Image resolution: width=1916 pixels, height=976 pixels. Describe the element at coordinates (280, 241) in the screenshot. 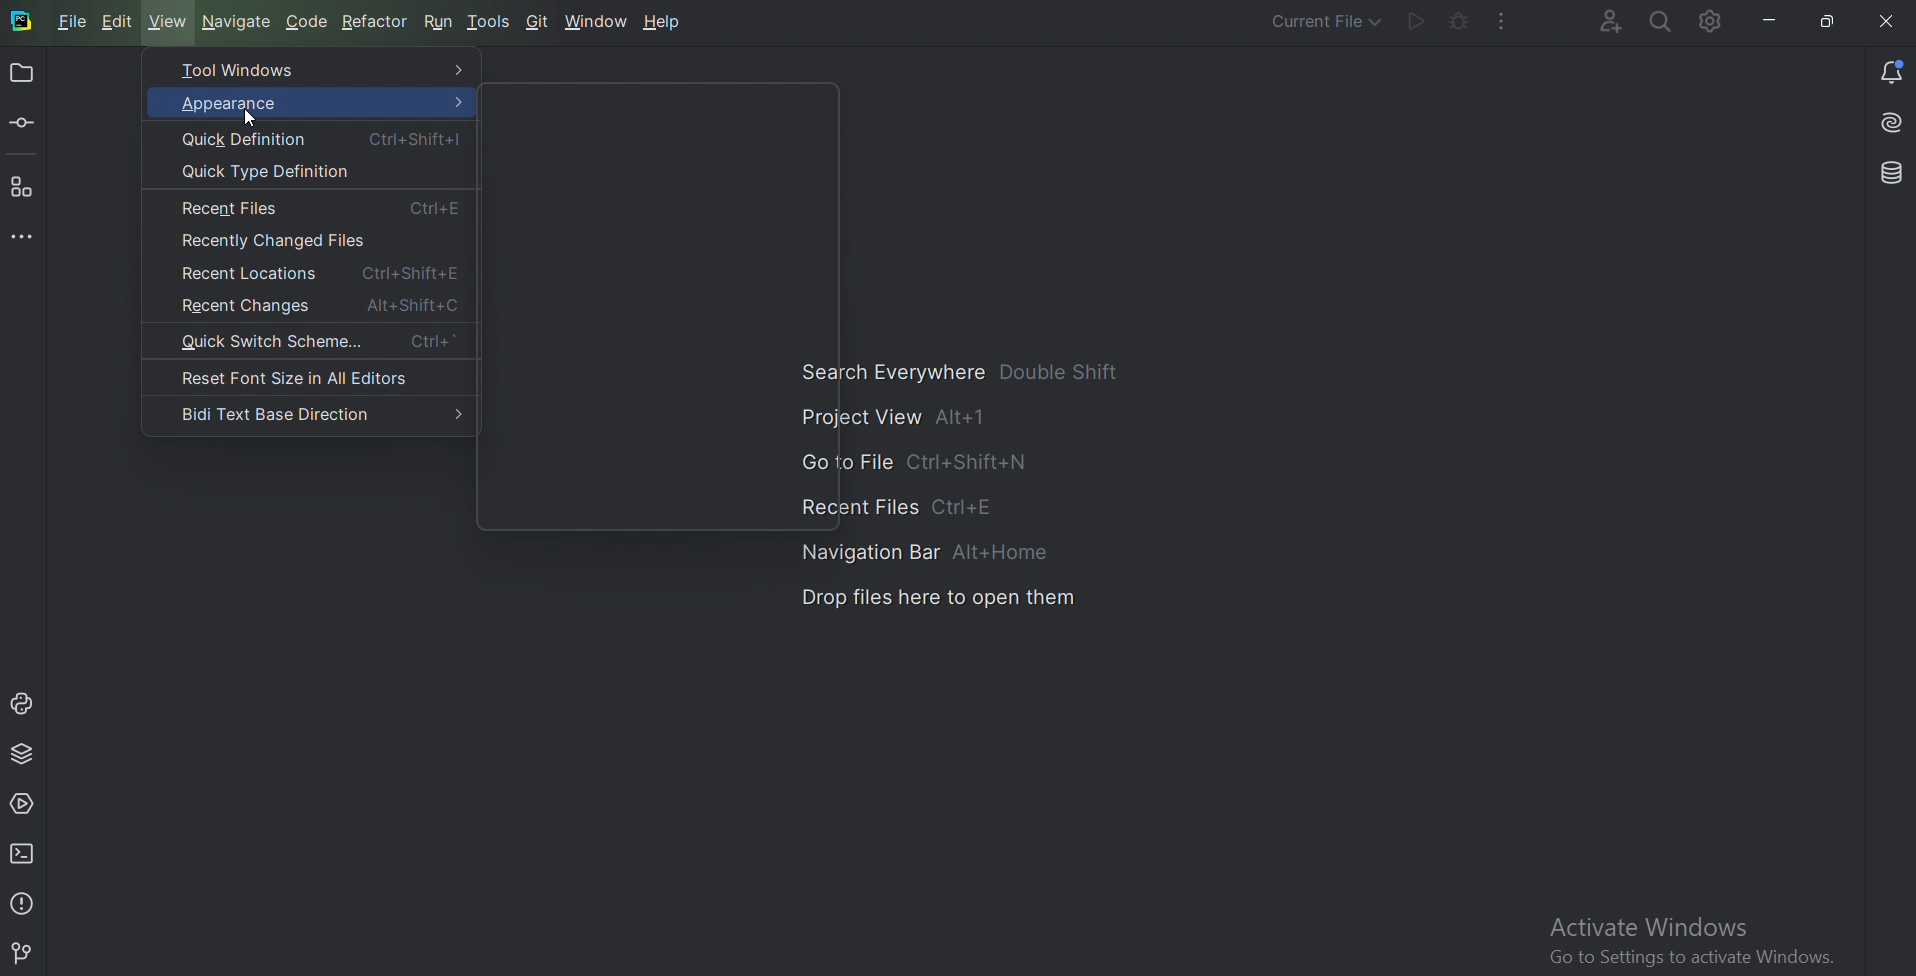

I see `Recently changed files` at that location.